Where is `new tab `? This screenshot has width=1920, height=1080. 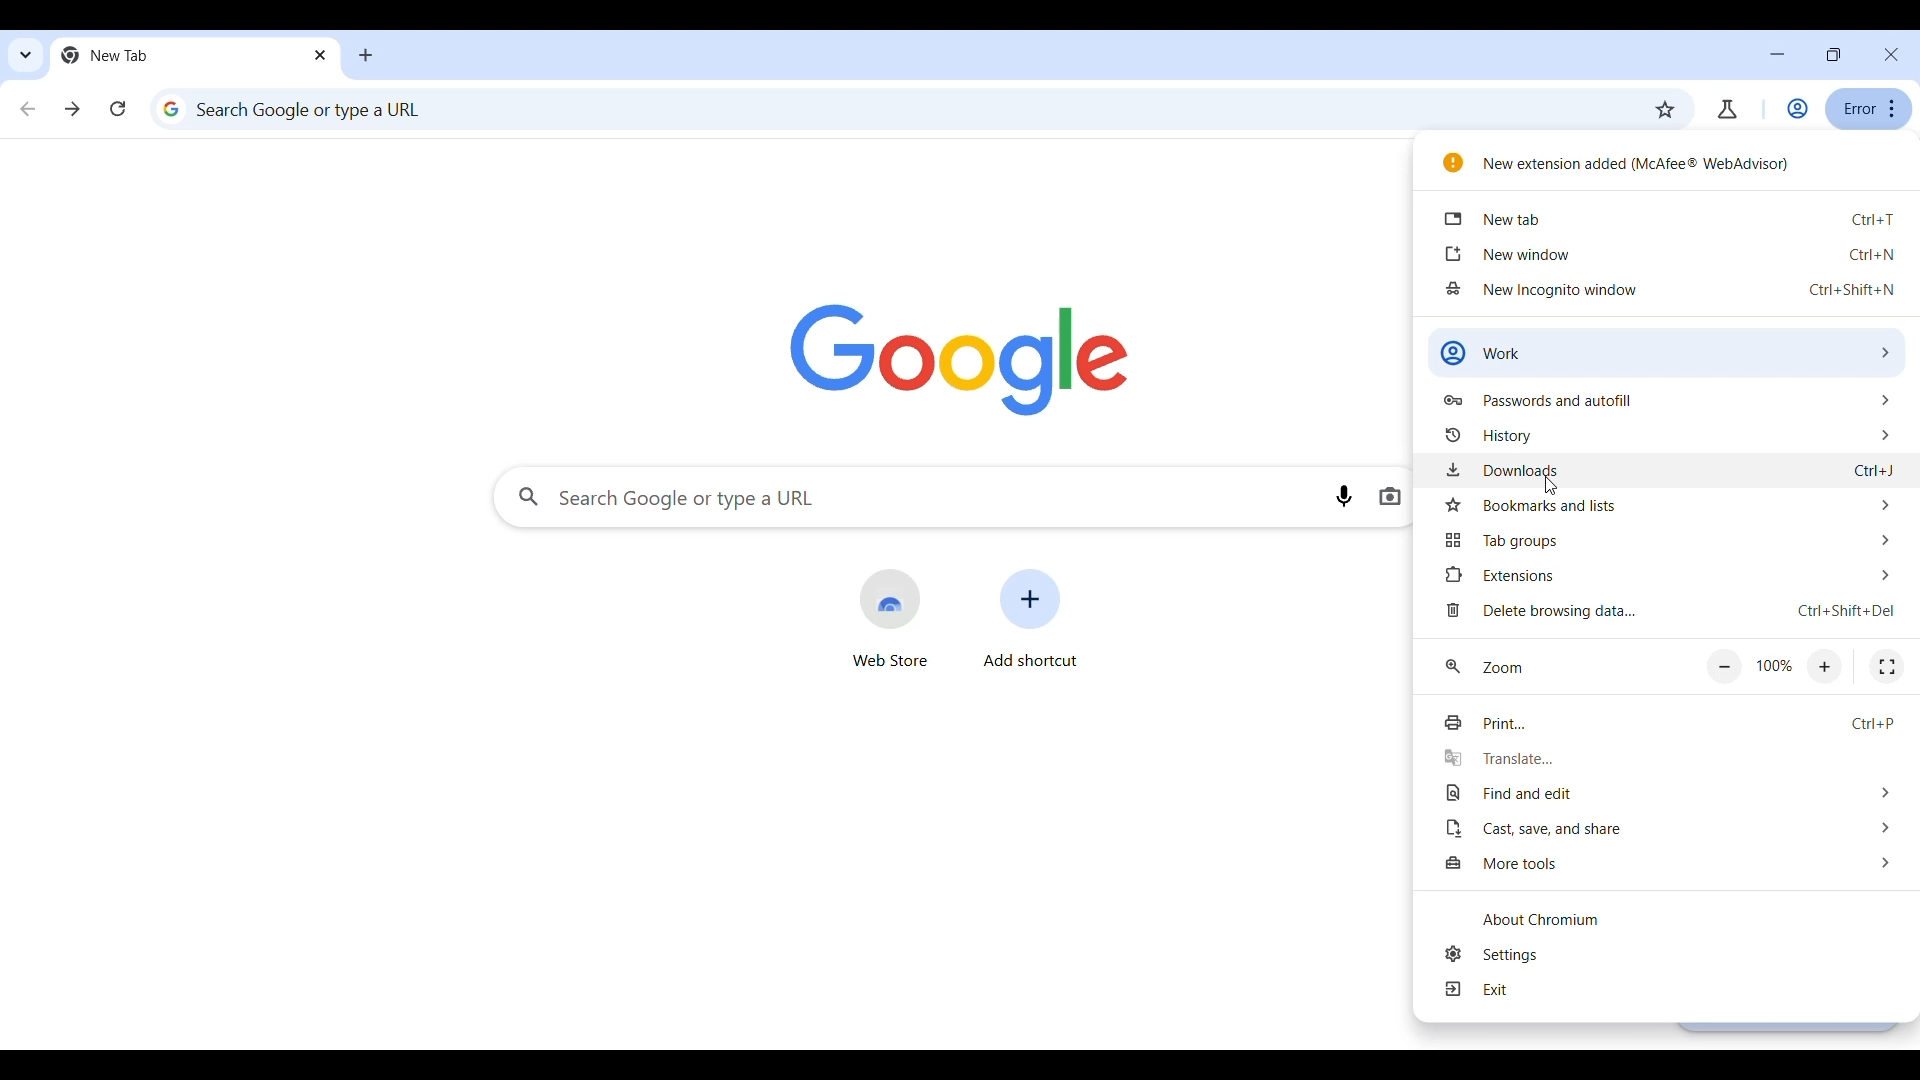
new tab  is located at coordinates (1664, 216).